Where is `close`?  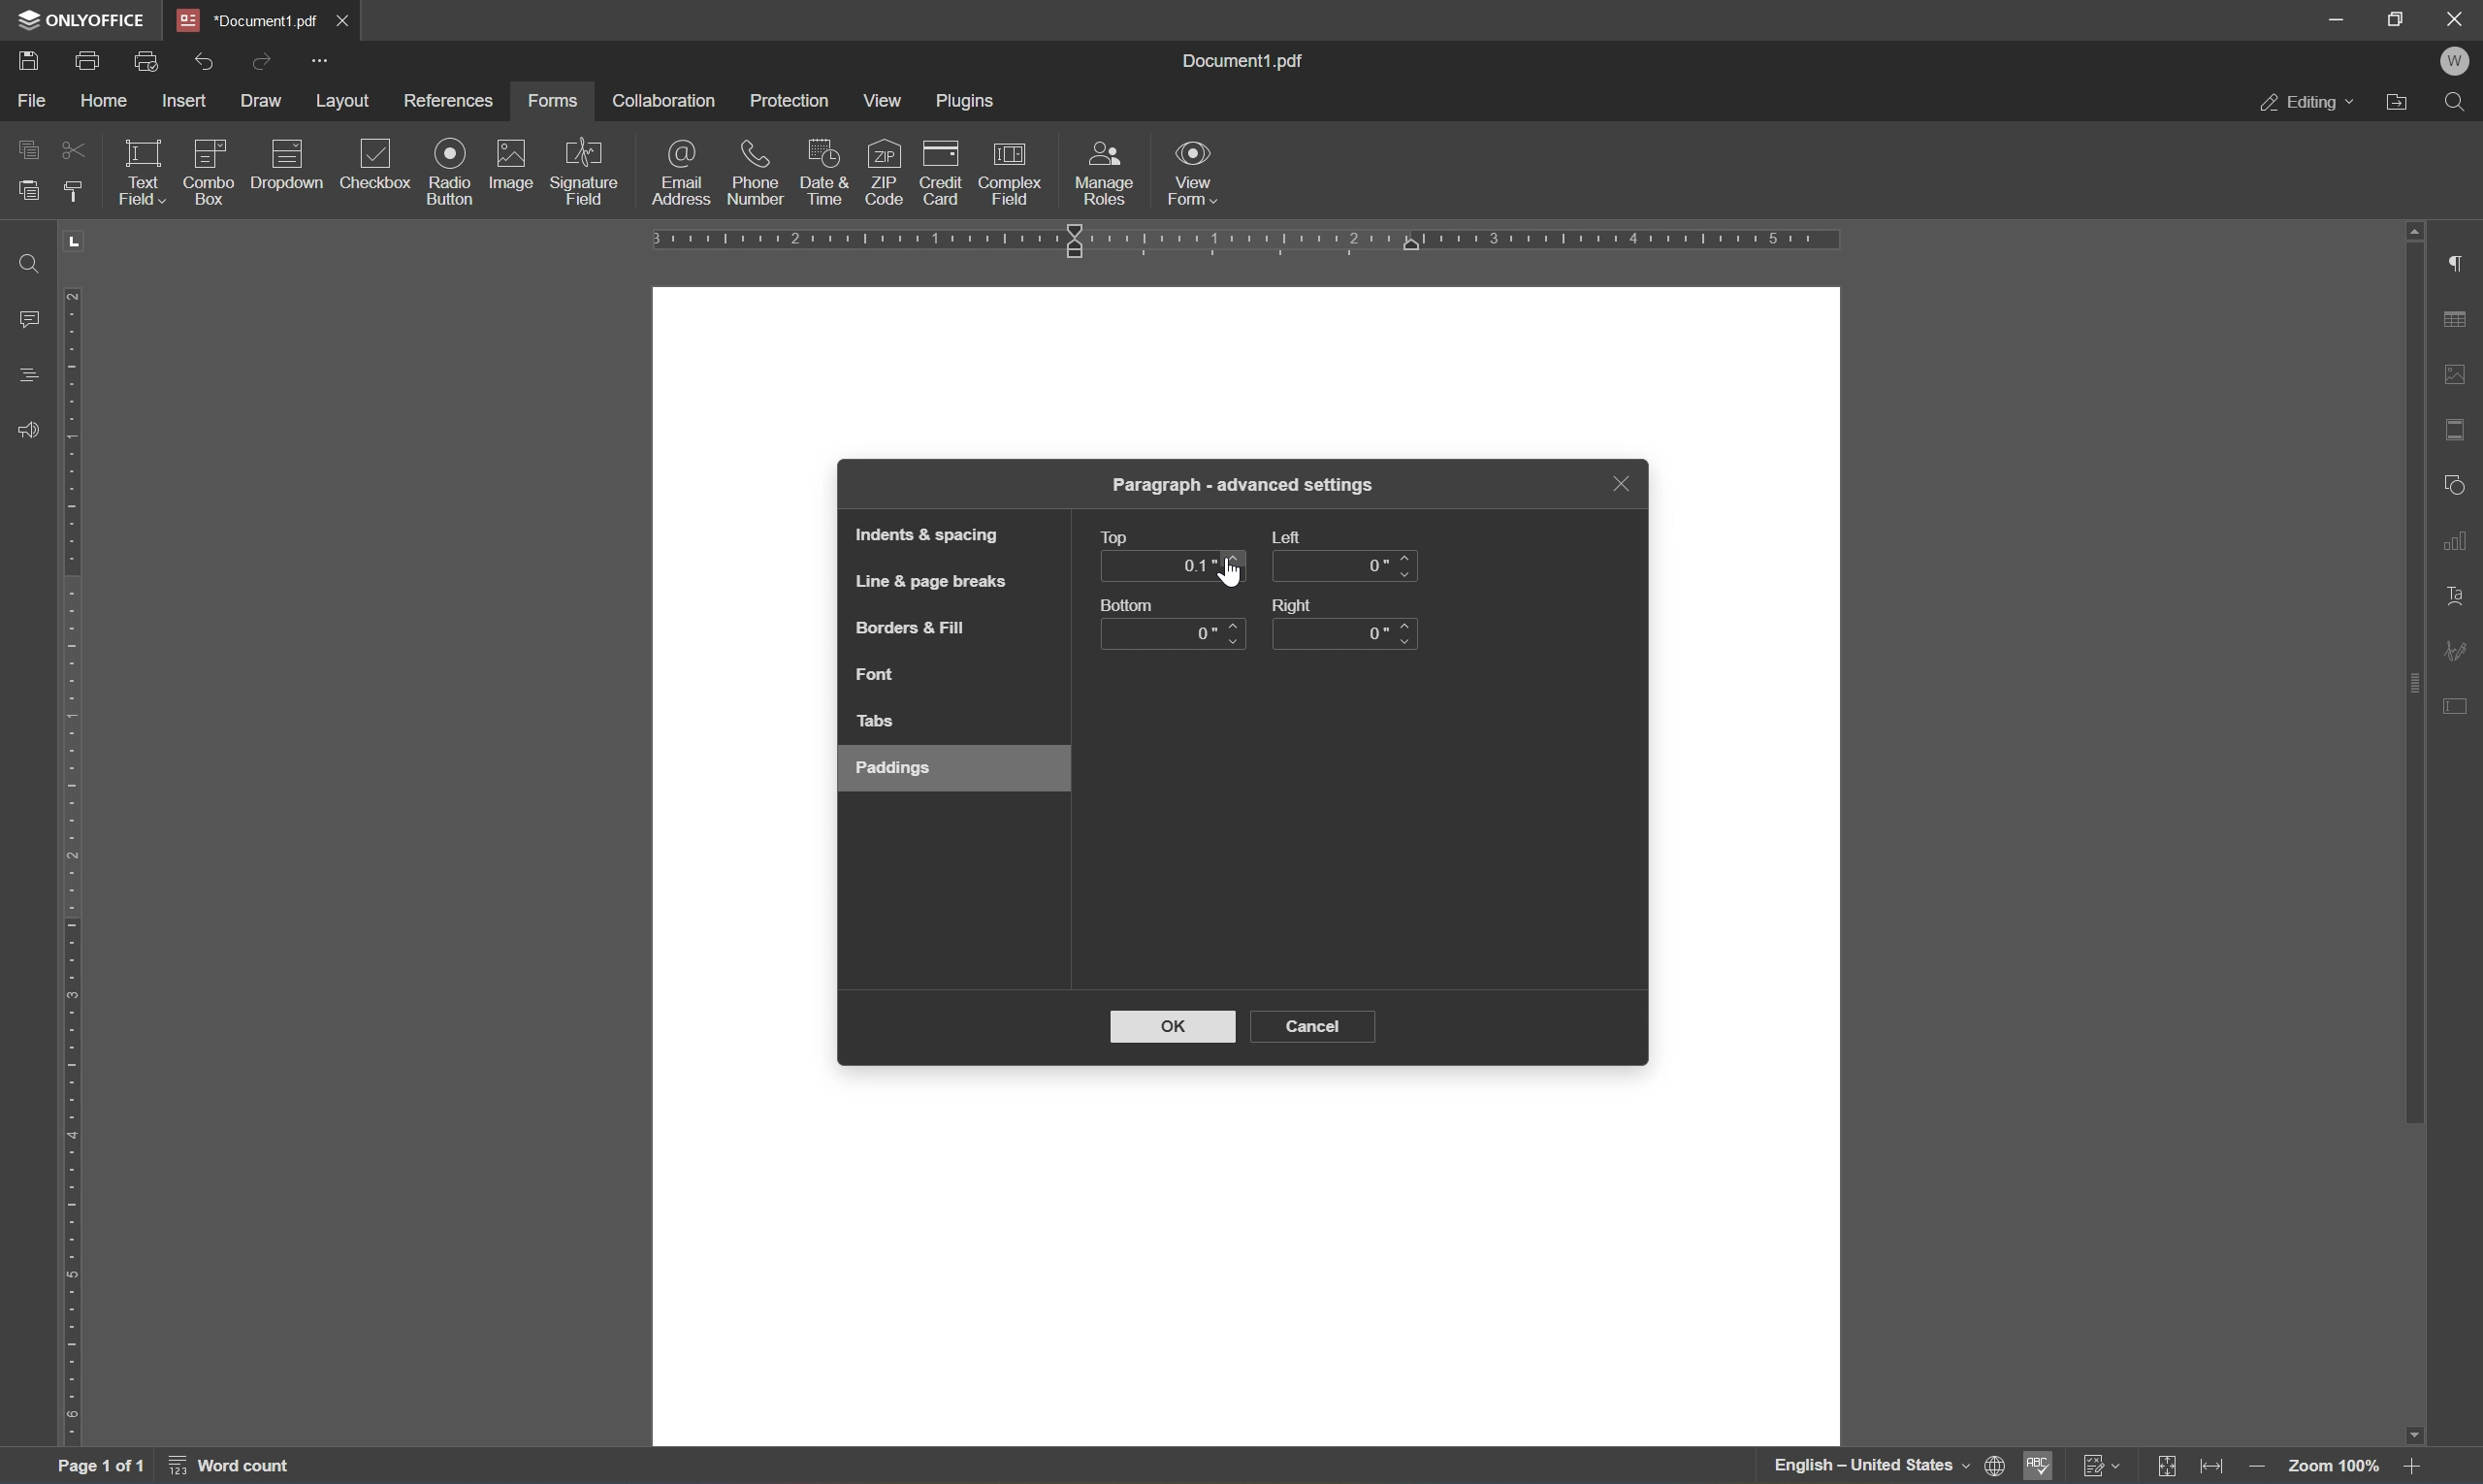 close is located at coordinates (345, 19).